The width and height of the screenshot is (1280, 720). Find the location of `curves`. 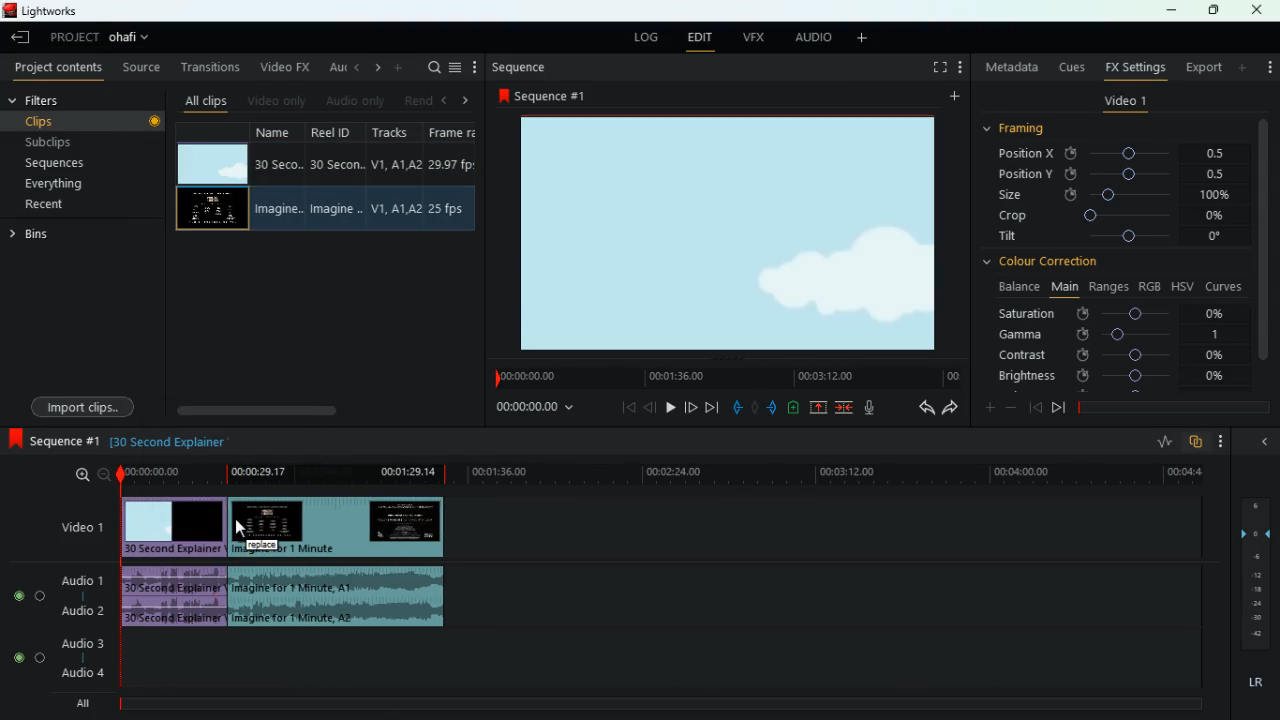

curves is located at coordinates (1226, 285).